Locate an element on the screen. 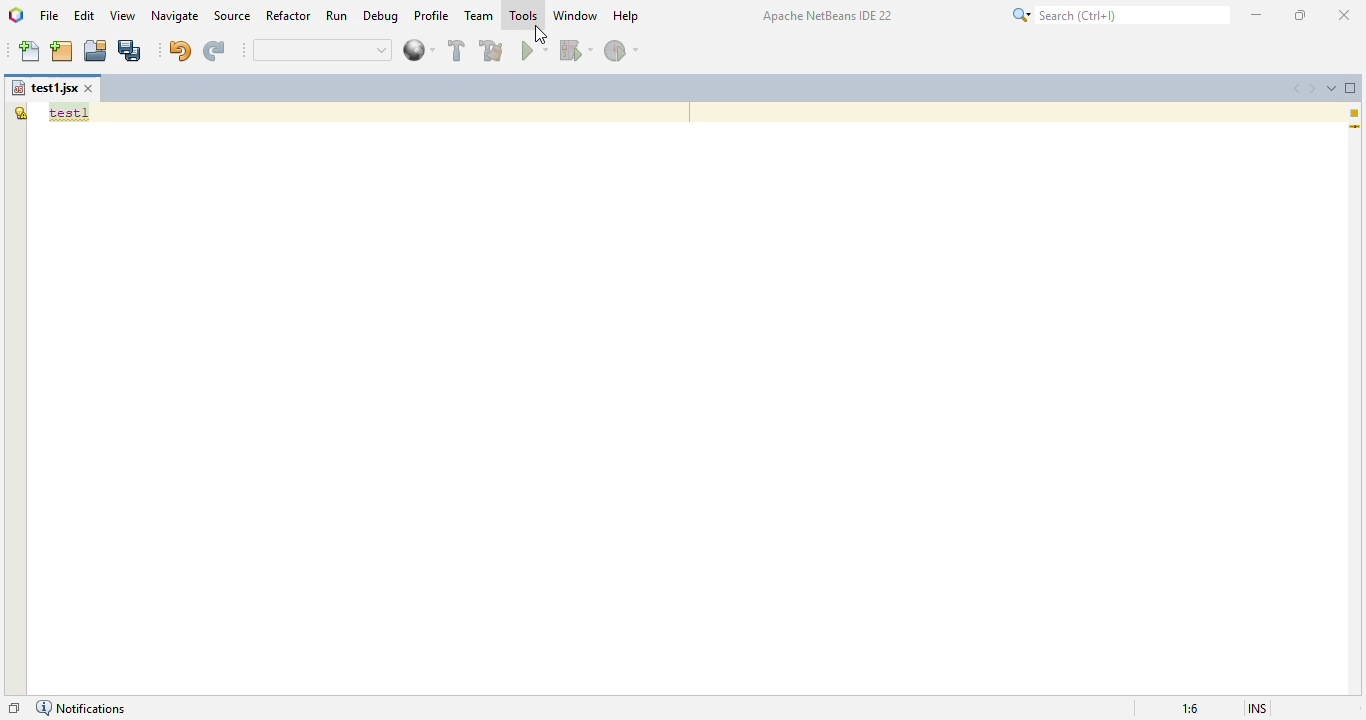  view is located at coordinates (123, 16).